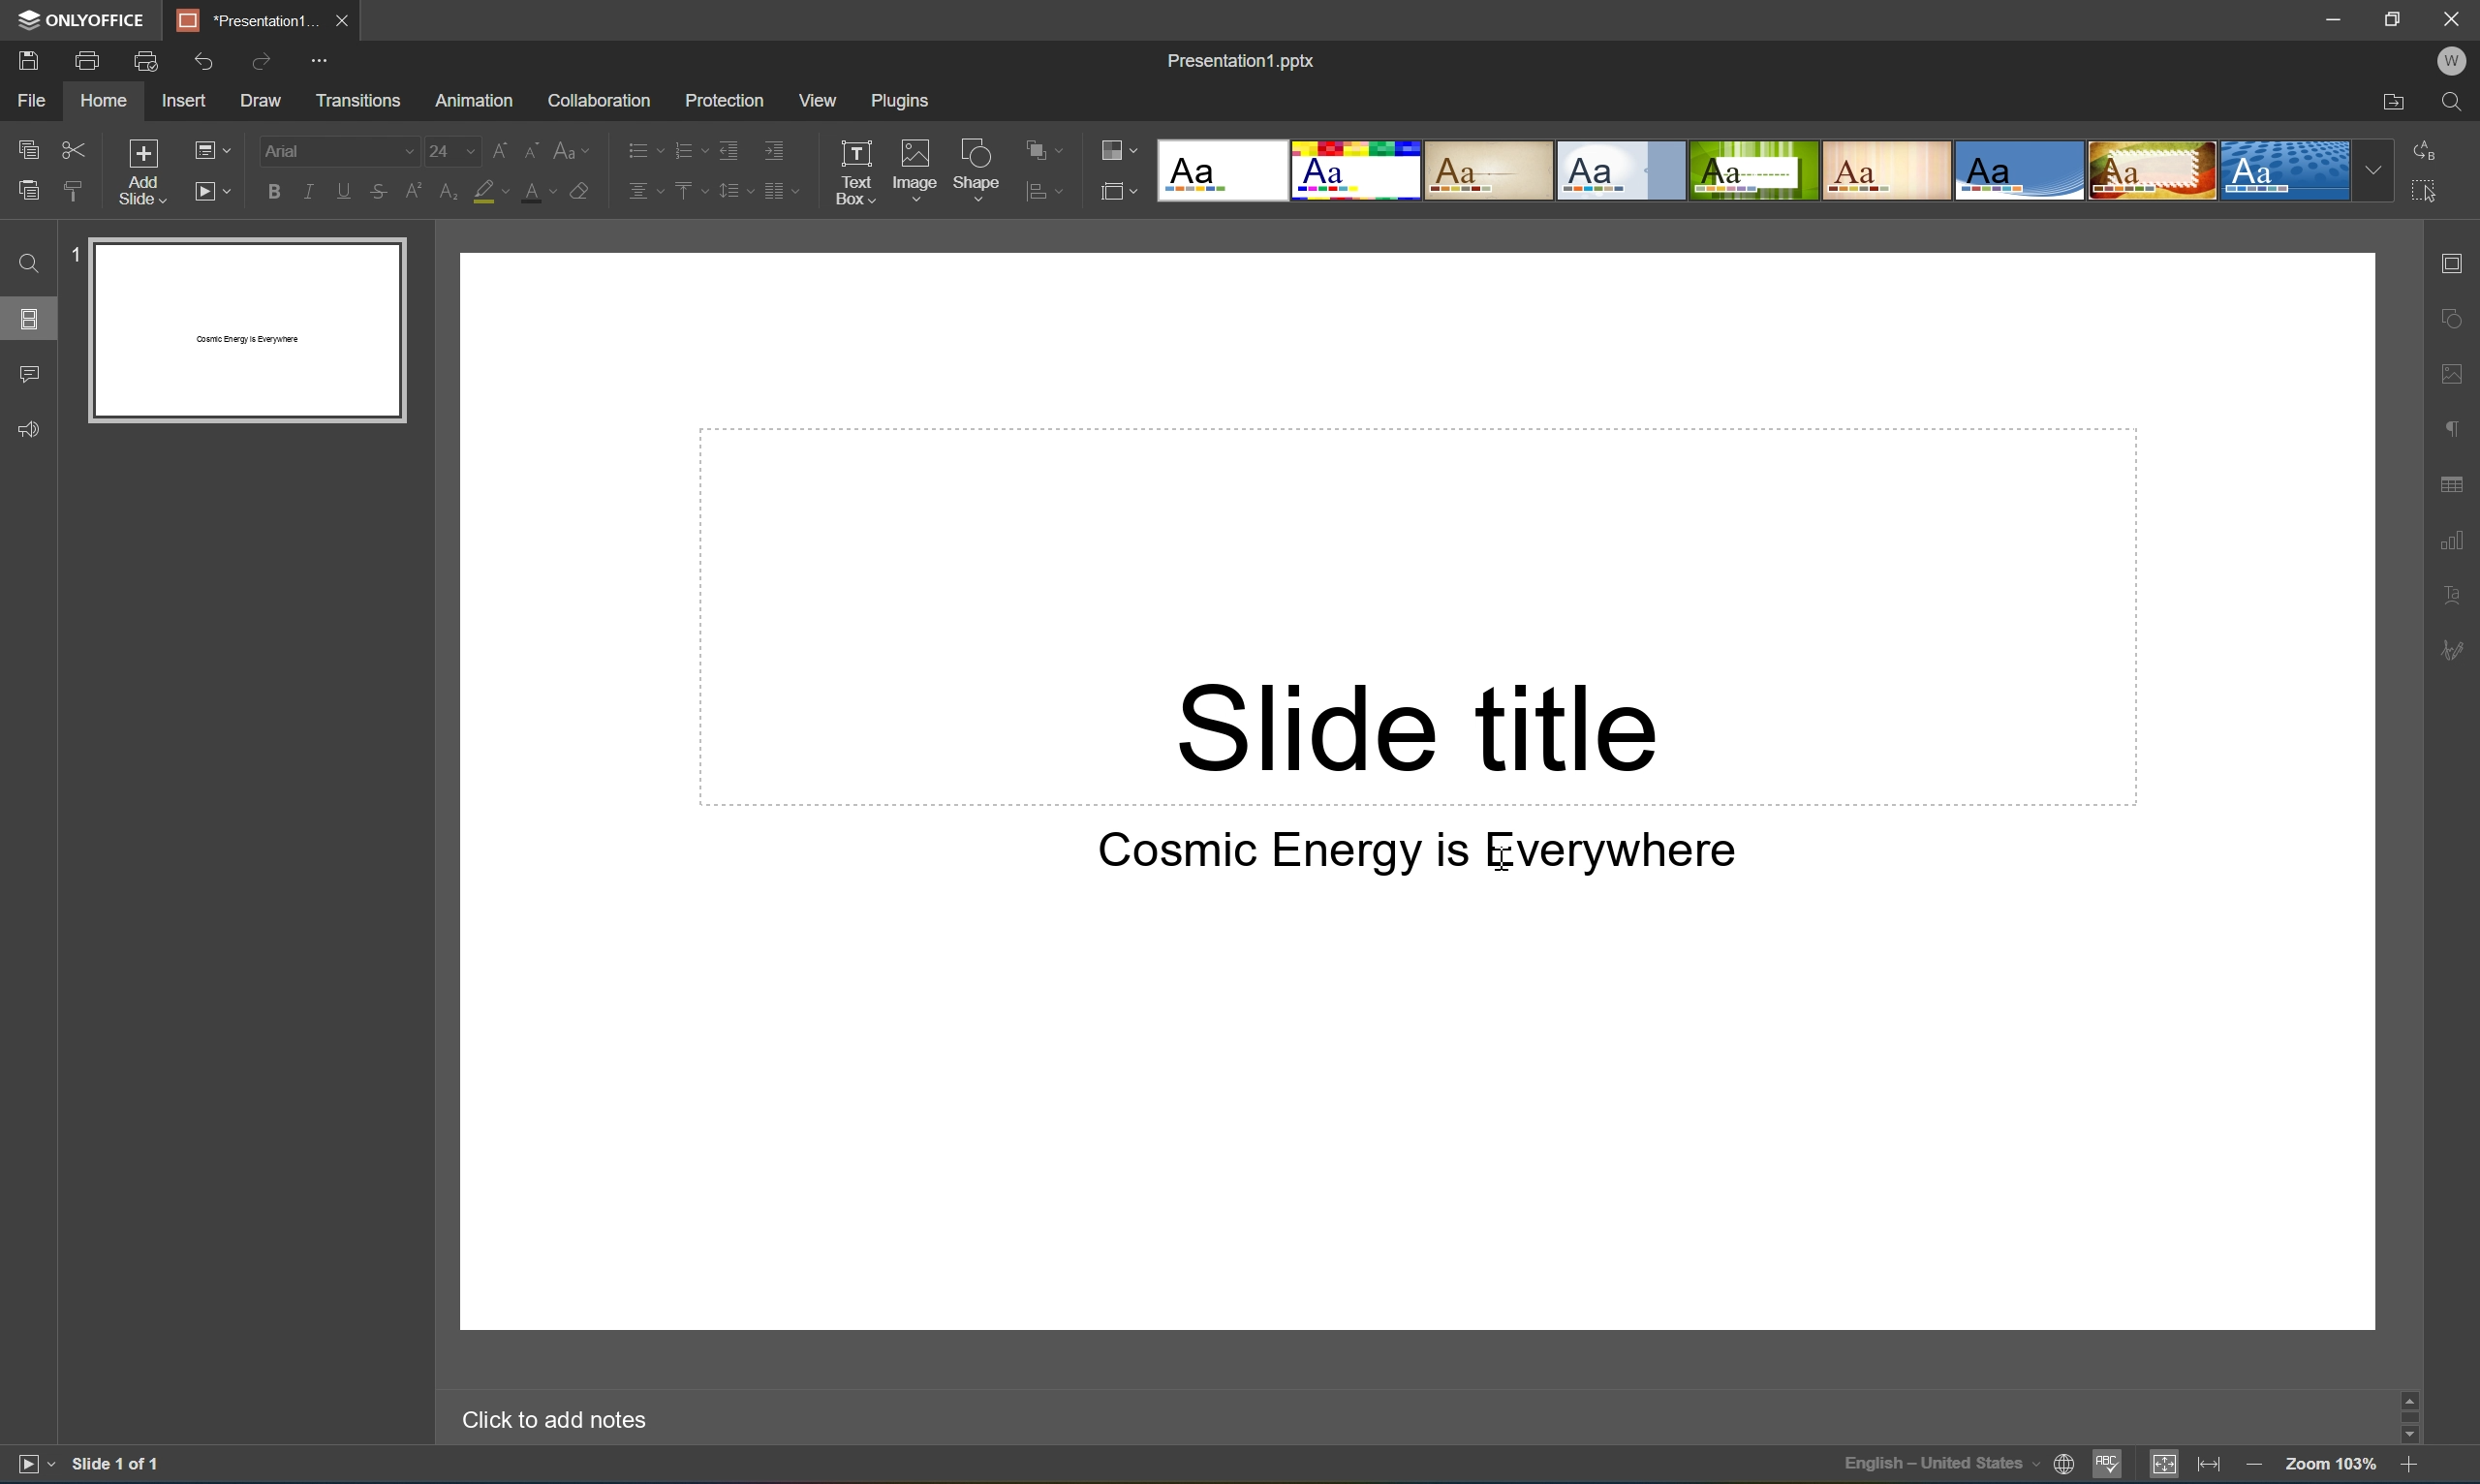  I want to click on Paragraph settings, so click(2449, 429).